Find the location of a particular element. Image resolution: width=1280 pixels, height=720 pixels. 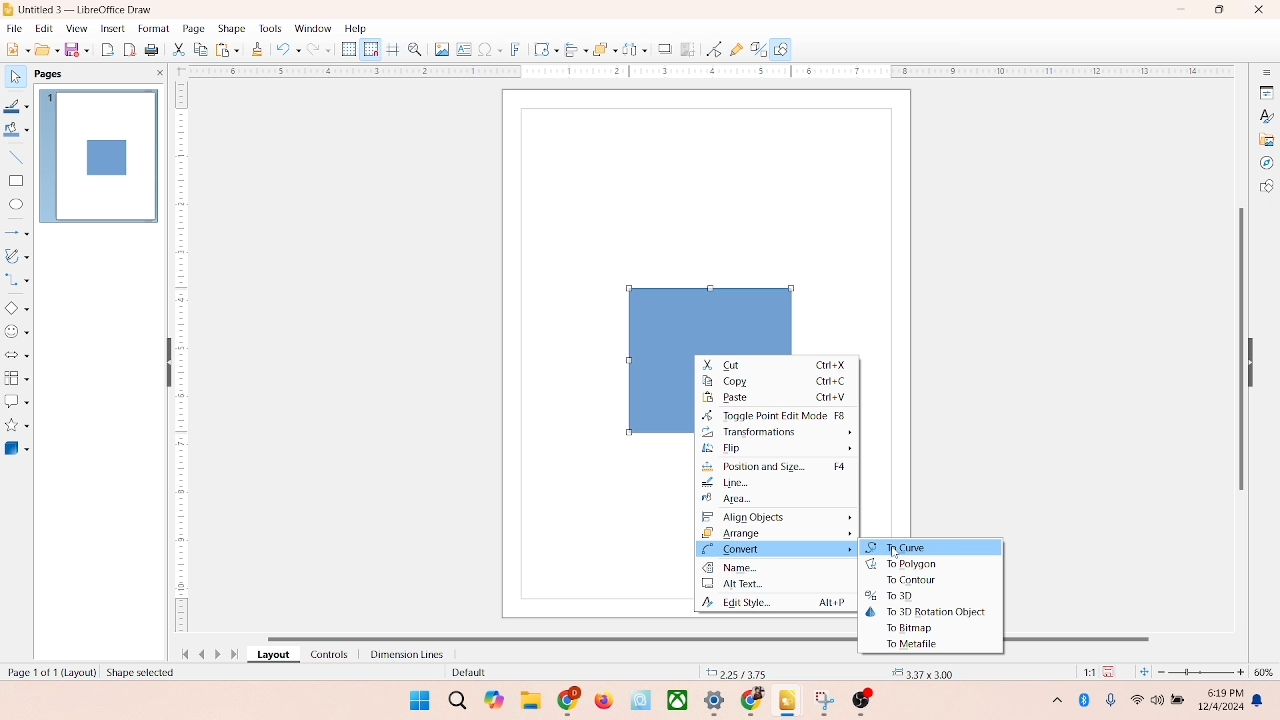

to metafile is located at coordinates (915, 645).